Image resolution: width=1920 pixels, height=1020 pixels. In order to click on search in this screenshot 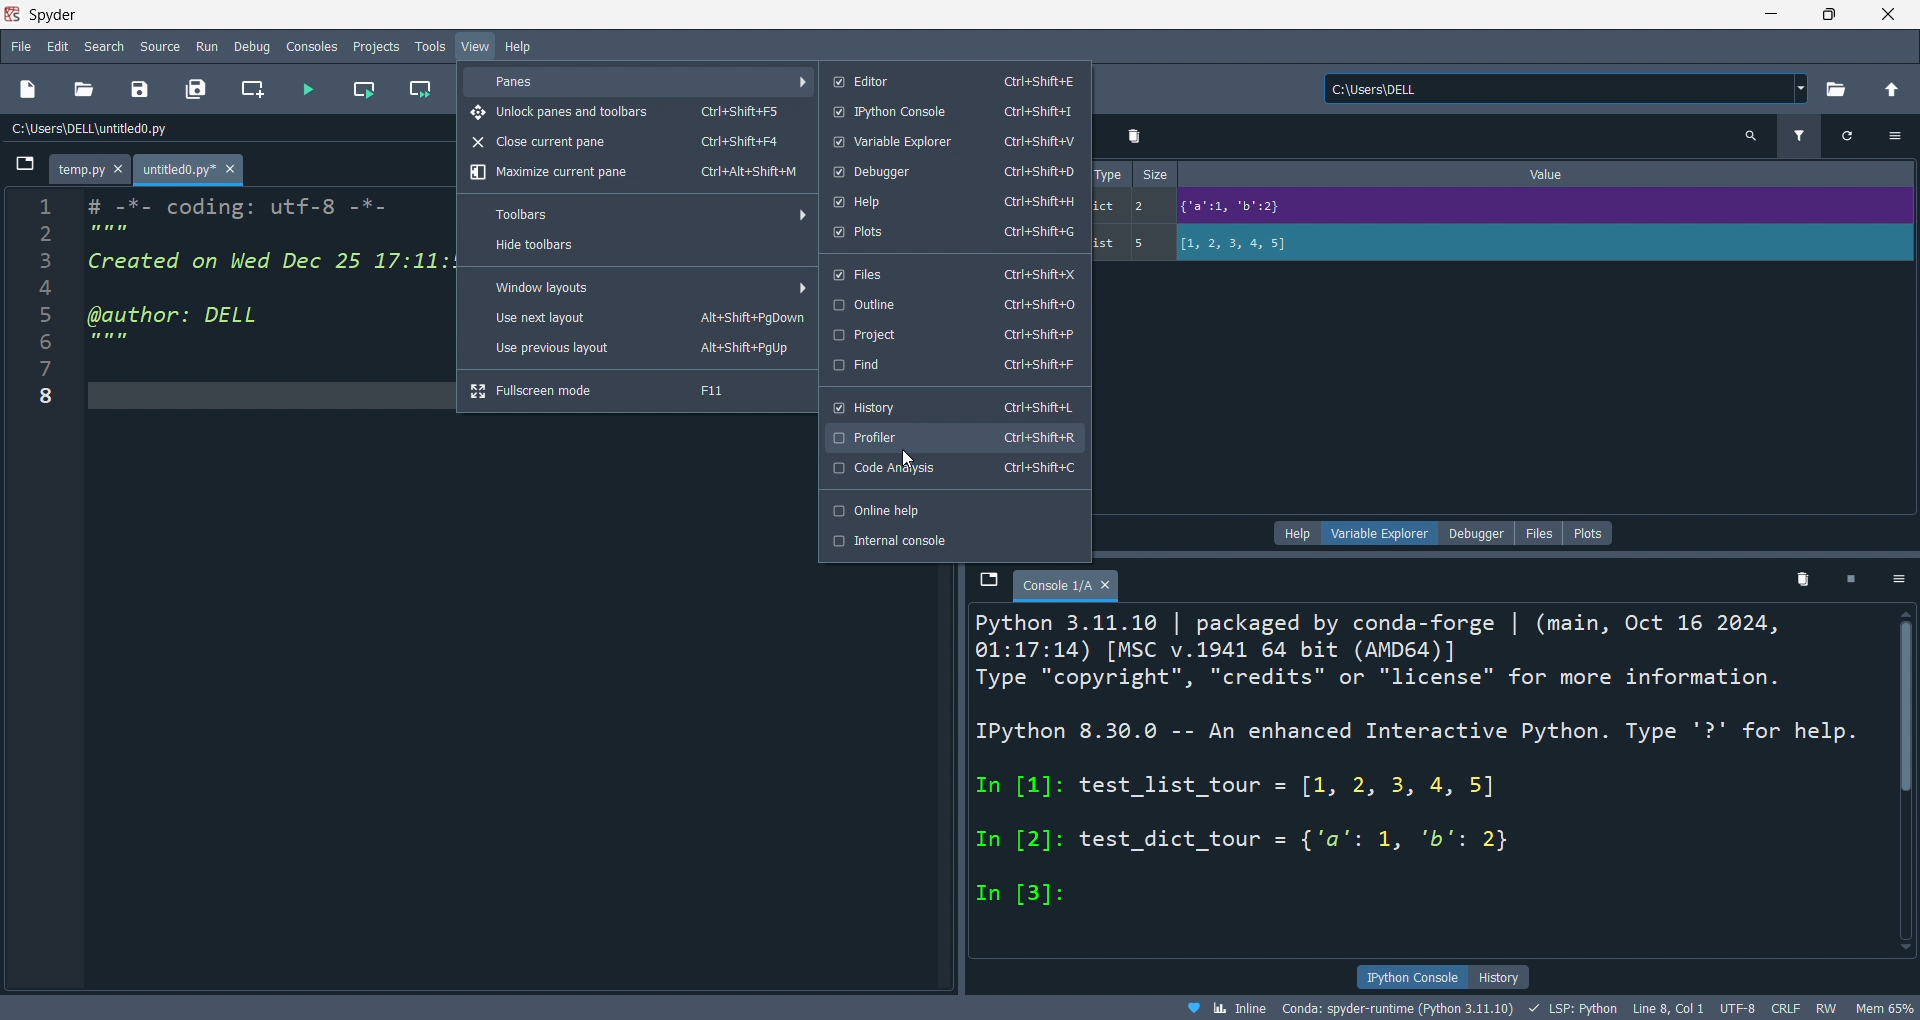, I will do `click(1752, 138)`.